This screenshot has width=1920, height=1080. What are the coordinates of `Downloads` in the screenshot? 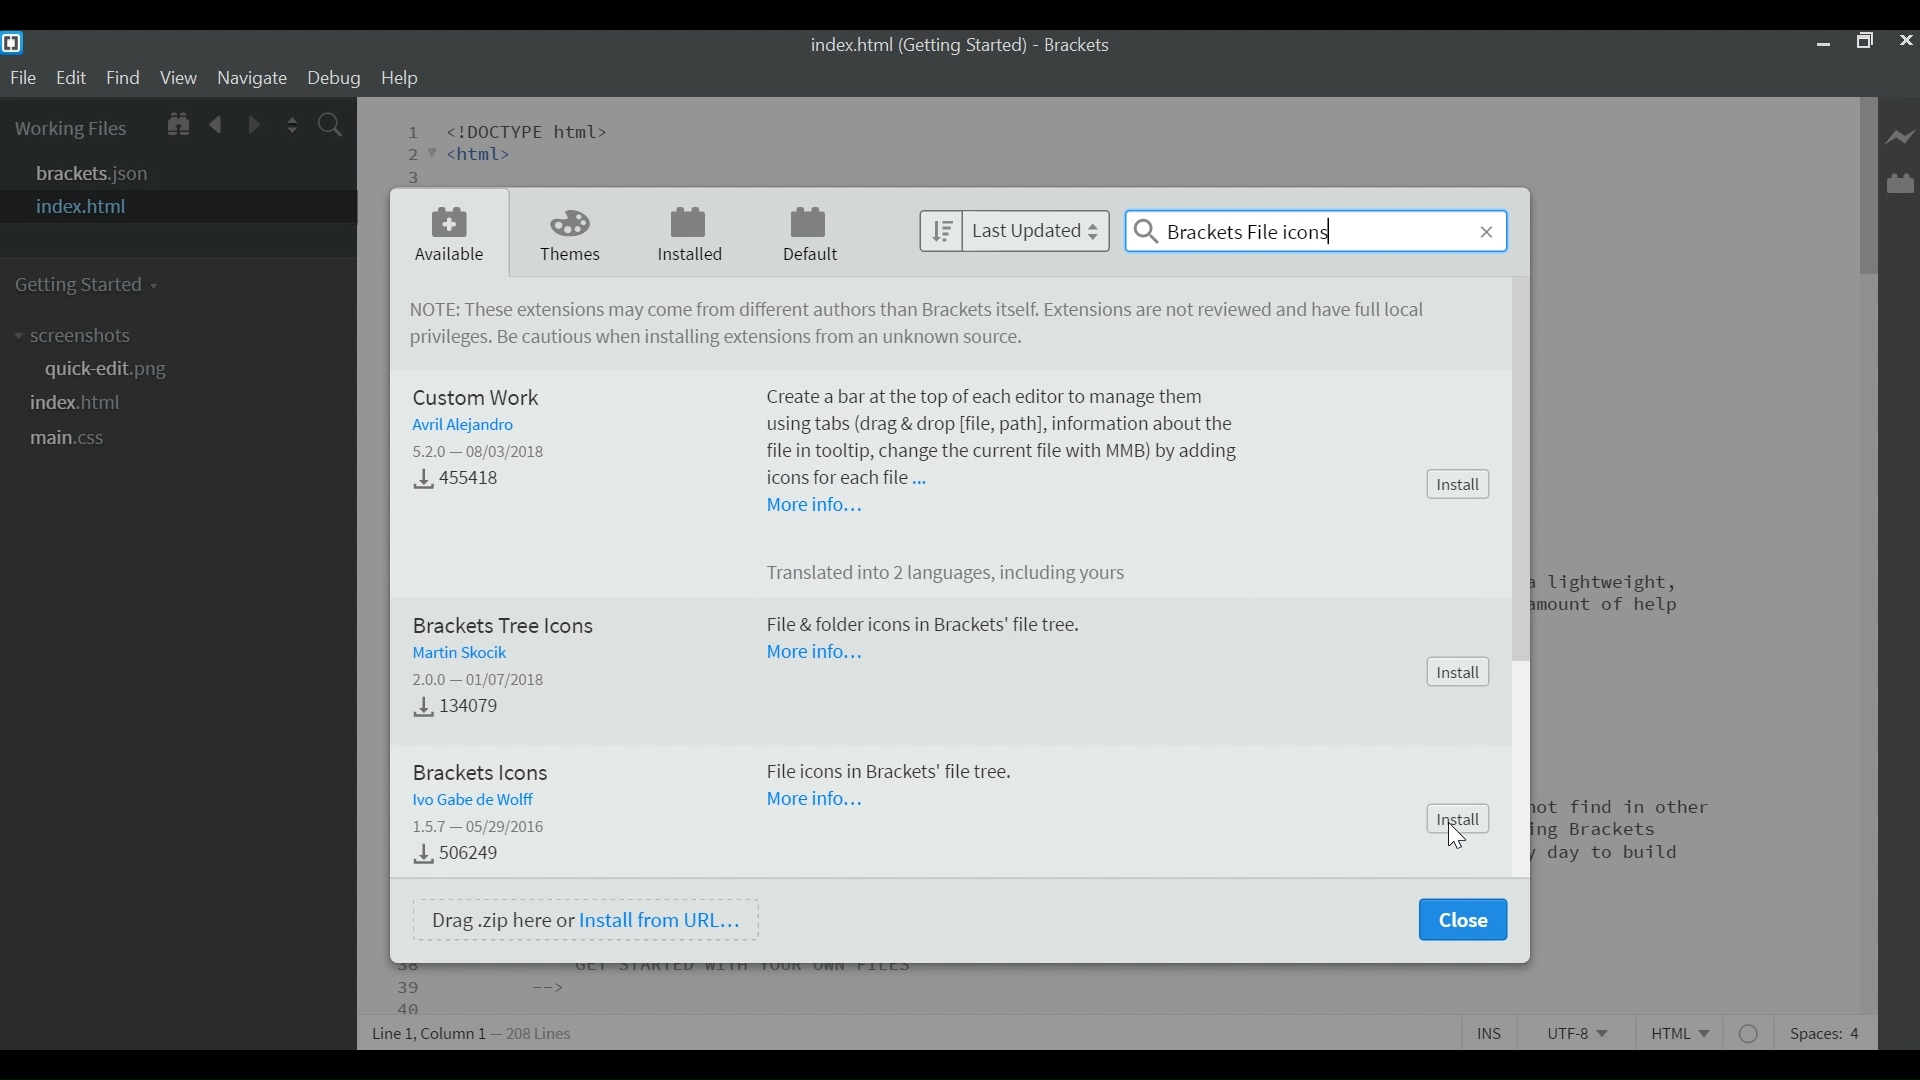 It's located at (469, 481).